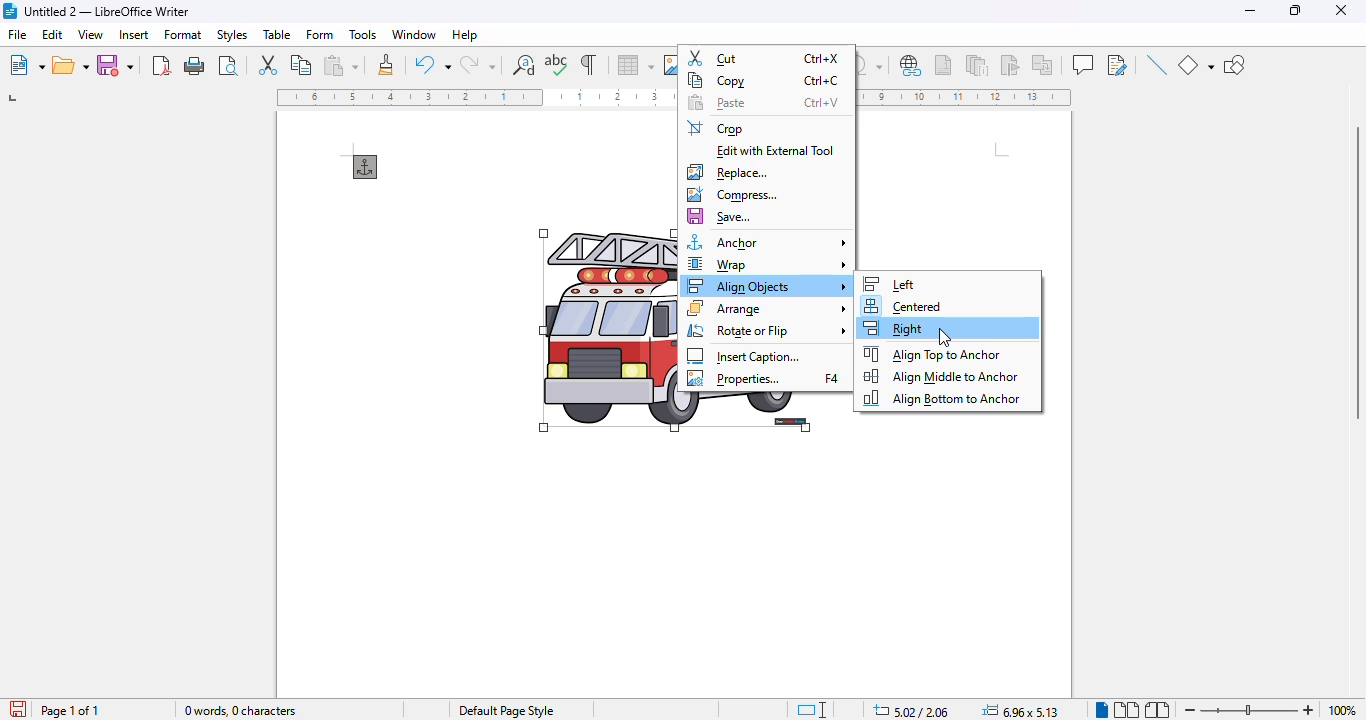 Image resolution: width=1366 pixels, height=720 pixels. I want to click on form, so click(321, 34).